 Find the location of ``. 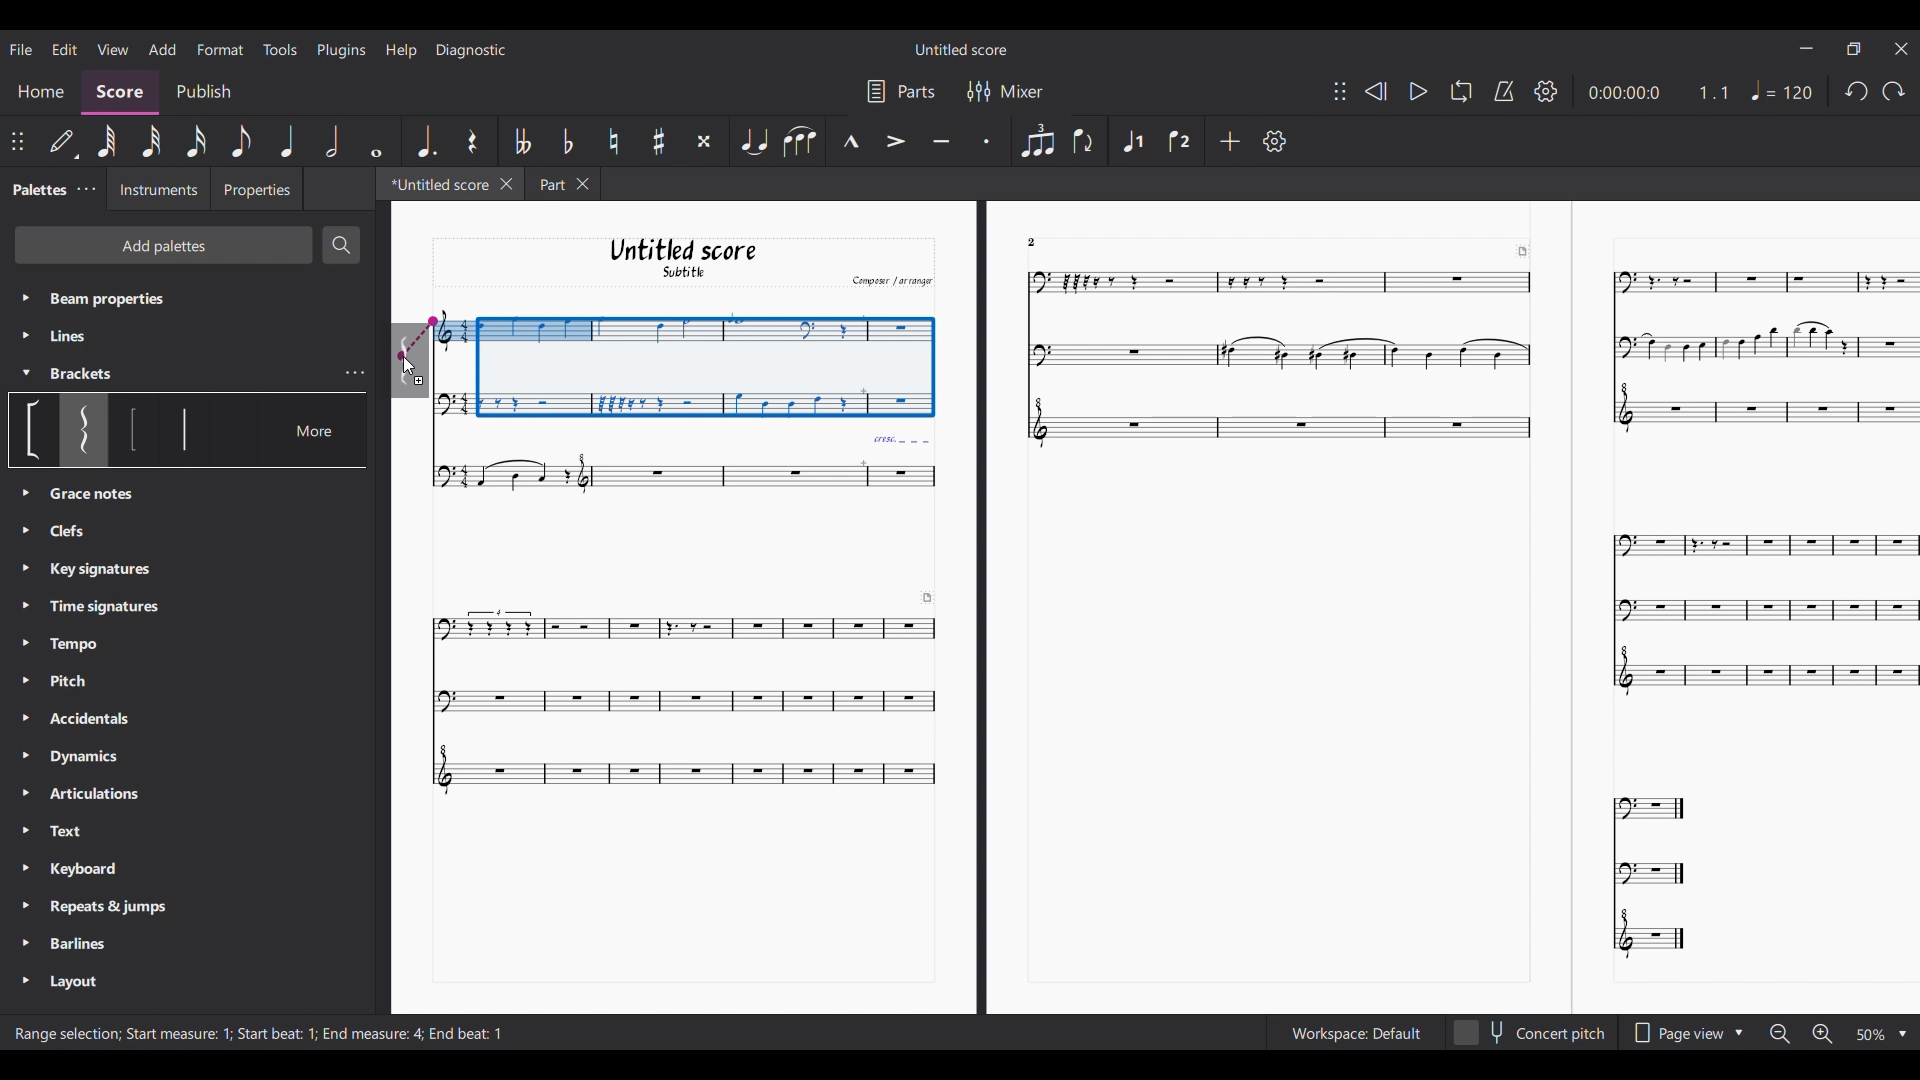

 is located at coordinates (687, 772).